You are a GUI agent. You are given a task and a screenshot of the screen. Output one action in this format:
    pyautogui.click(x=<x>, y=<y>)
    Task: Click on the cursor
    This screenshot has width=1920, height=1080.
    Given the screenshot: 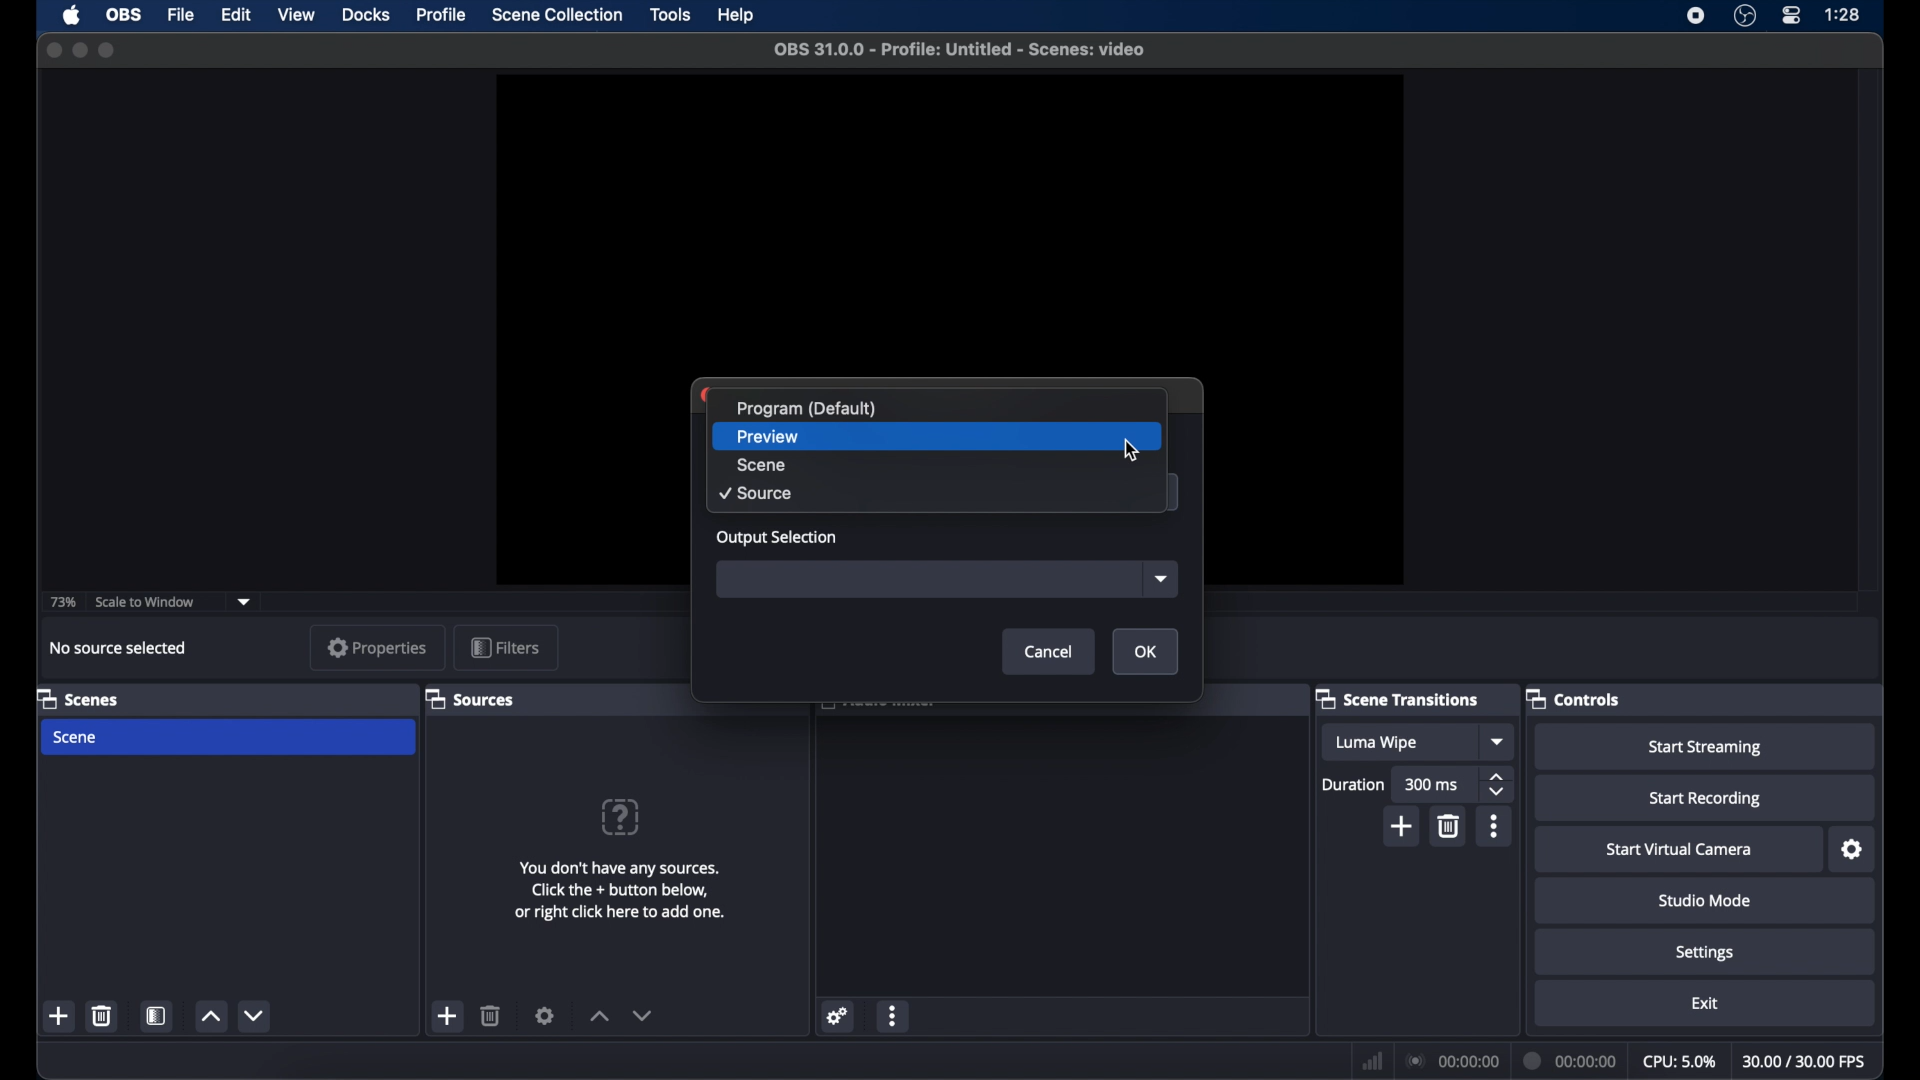 What is the action you would take?
    pyautogui.click(x=1132, y=451)
    